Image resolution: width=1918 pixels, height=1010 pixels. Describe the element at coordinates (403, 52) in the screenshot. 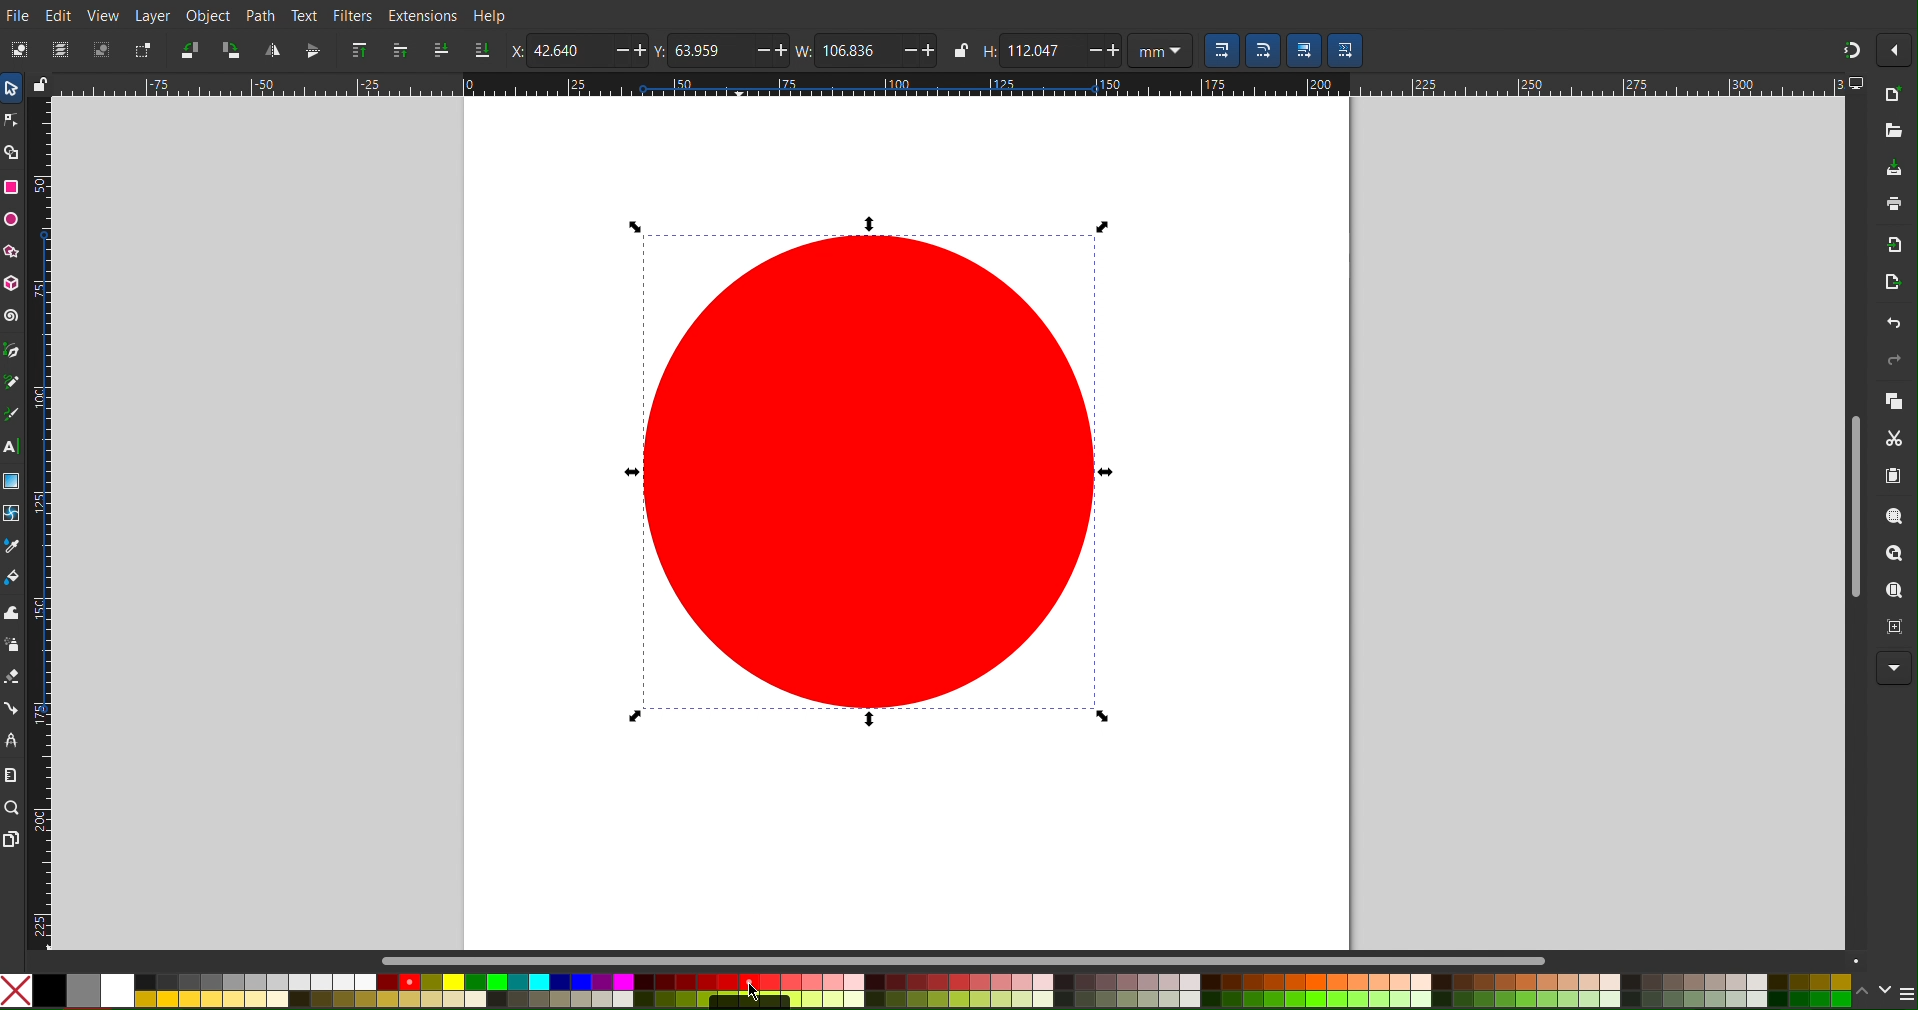

I see `Send one layer up` at that location.